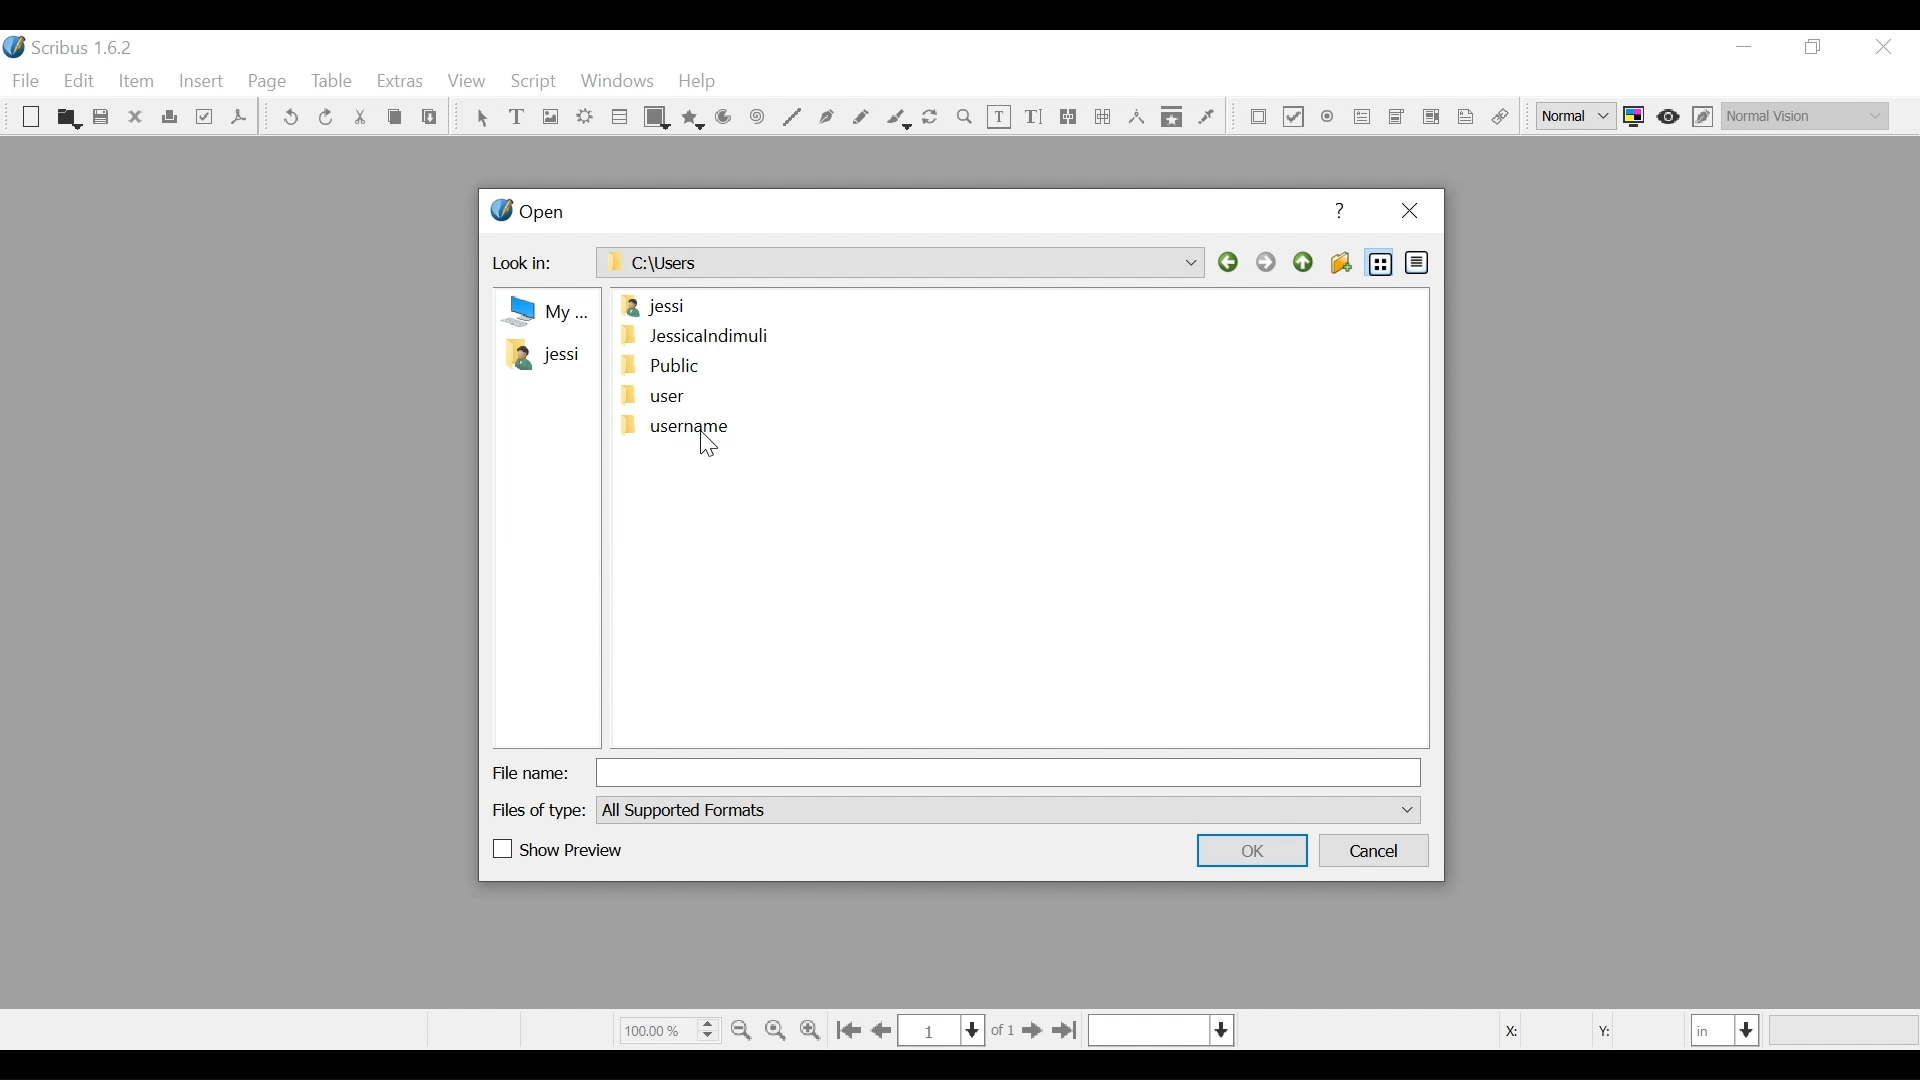 Image resolution: width=1920 pixels, height=1080 pixels. I want to click on Item, so click(135, 82).